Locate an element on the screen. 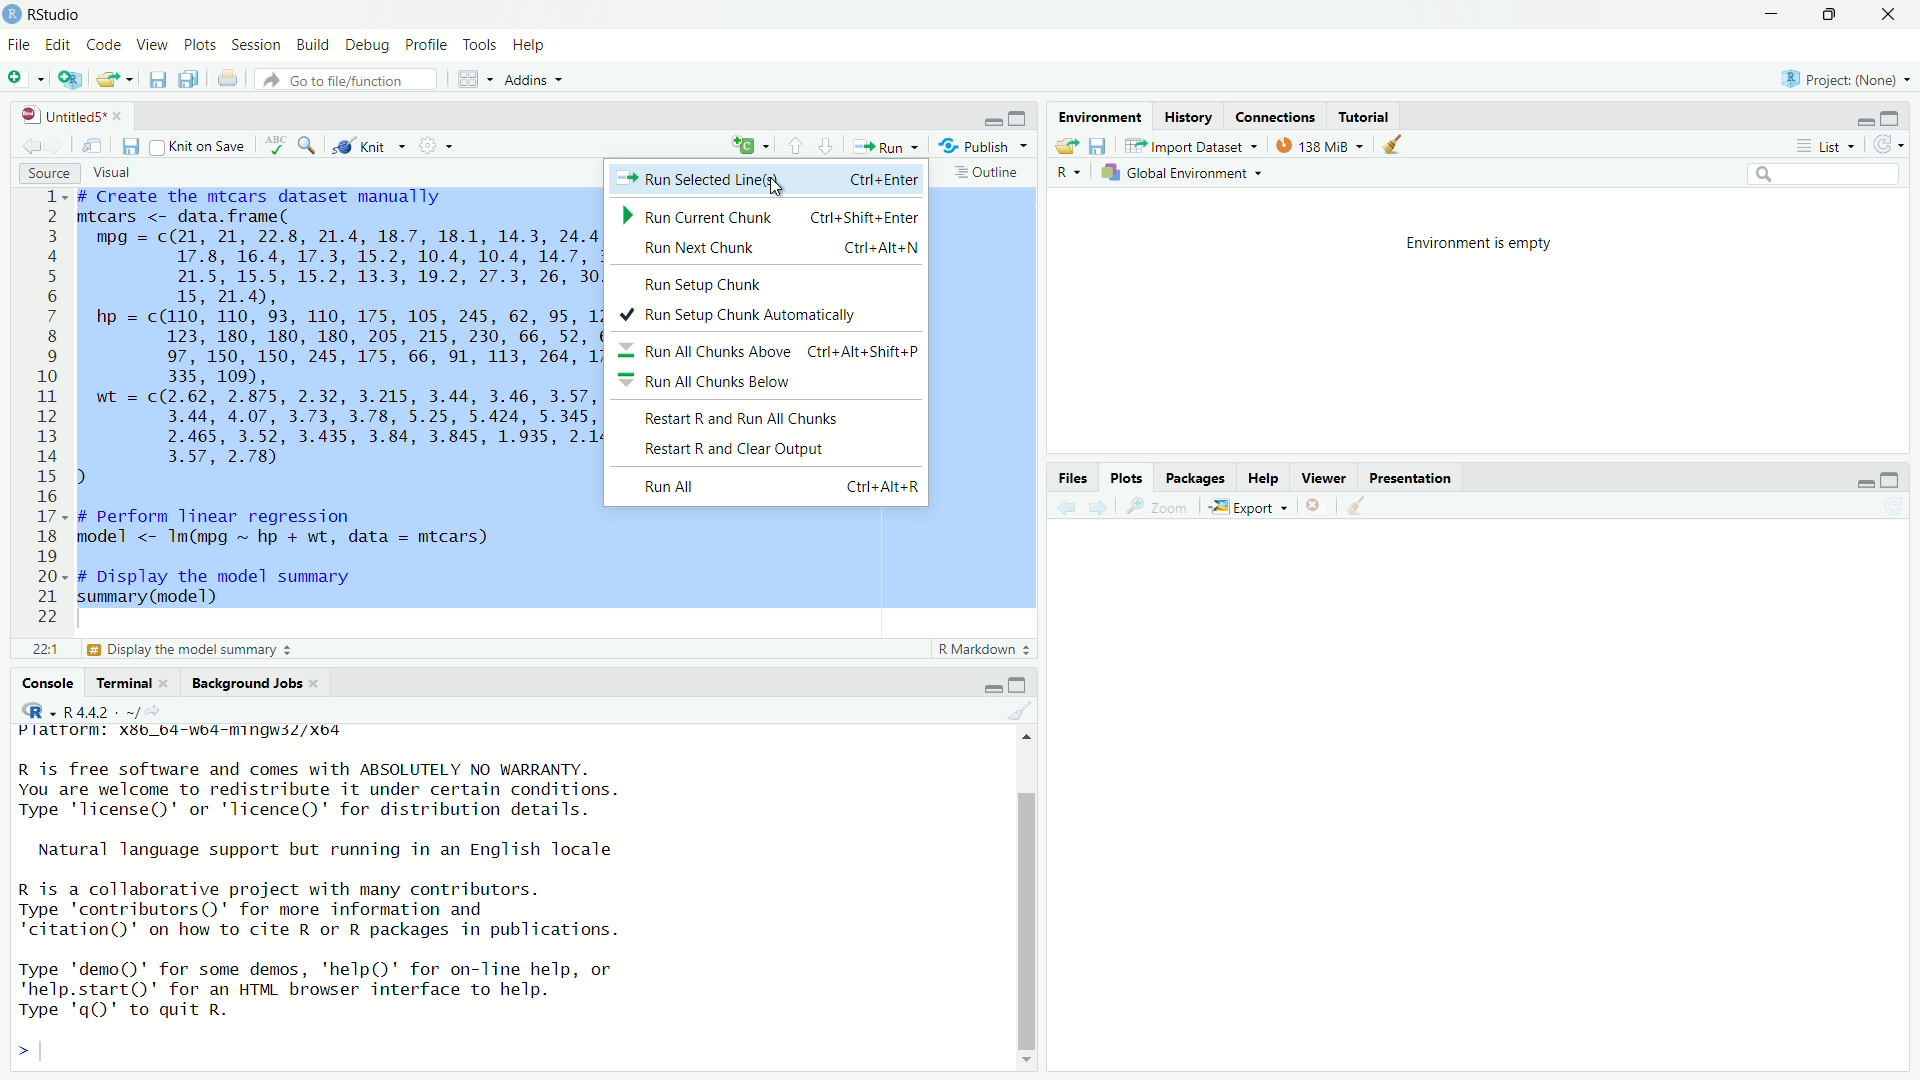  Console is located at coordinates (47, 685).